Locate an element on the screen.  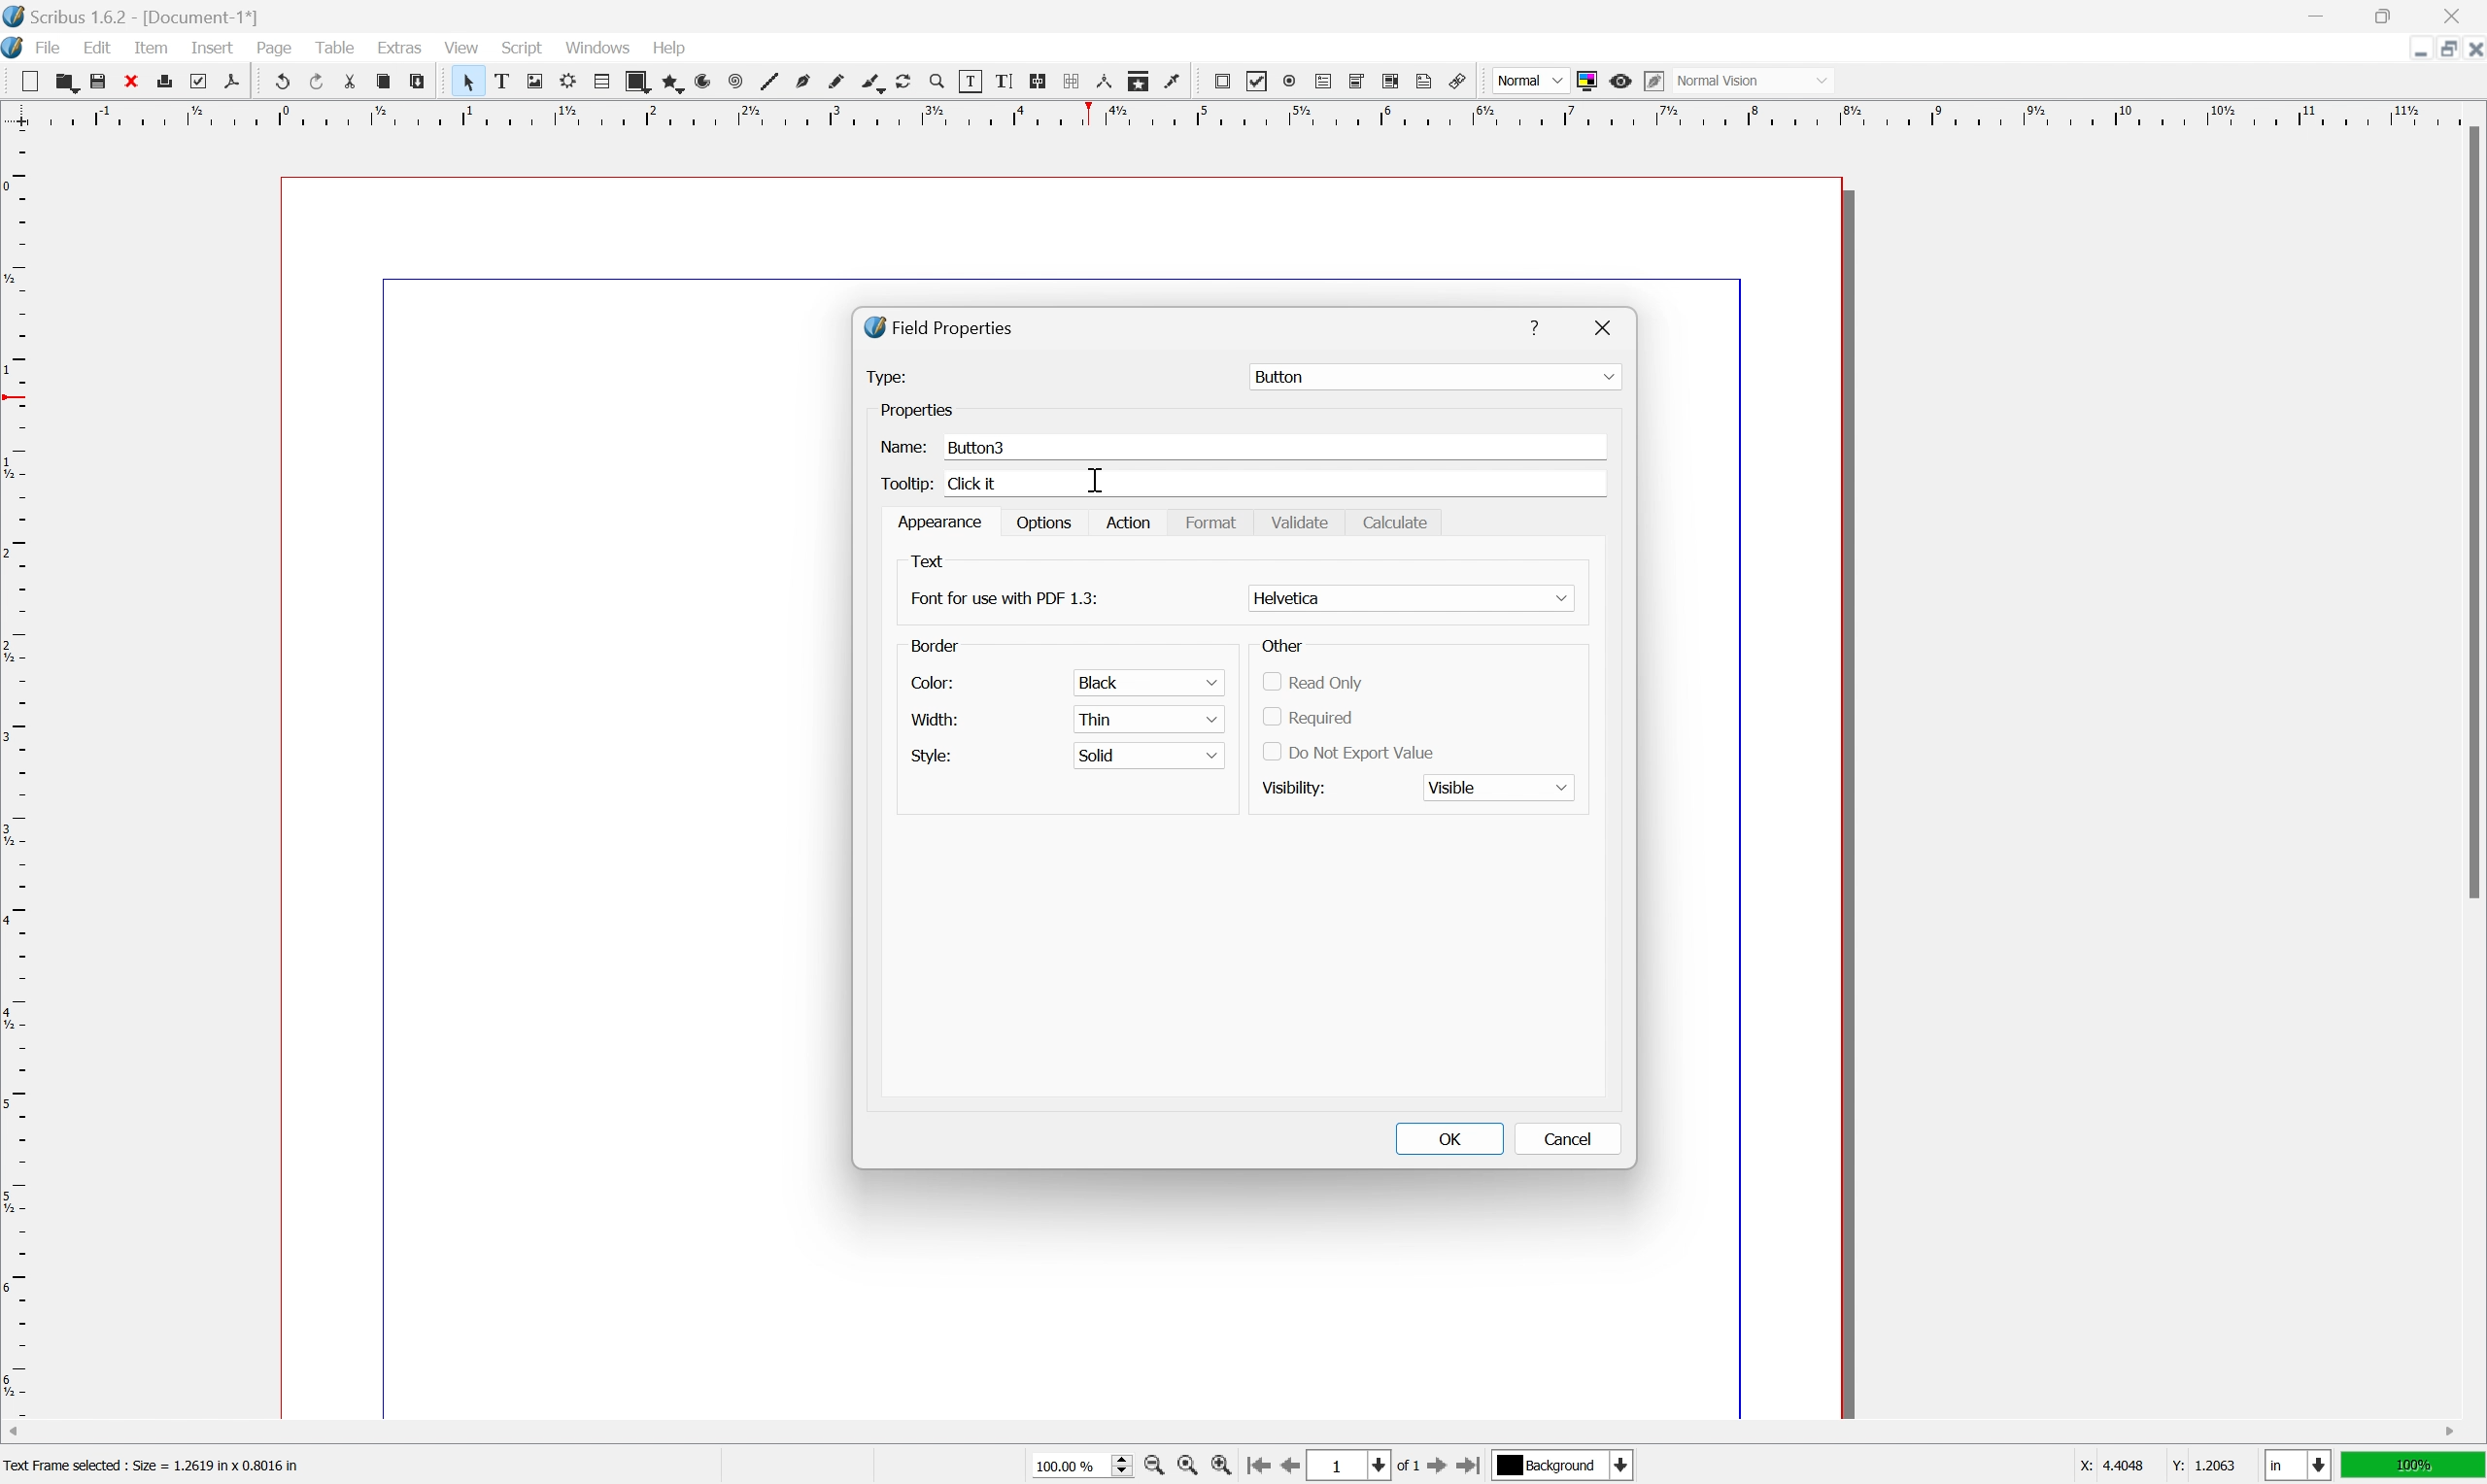
X: 44048 Y: 1.2063 is located at coordinates (2154, 1465).